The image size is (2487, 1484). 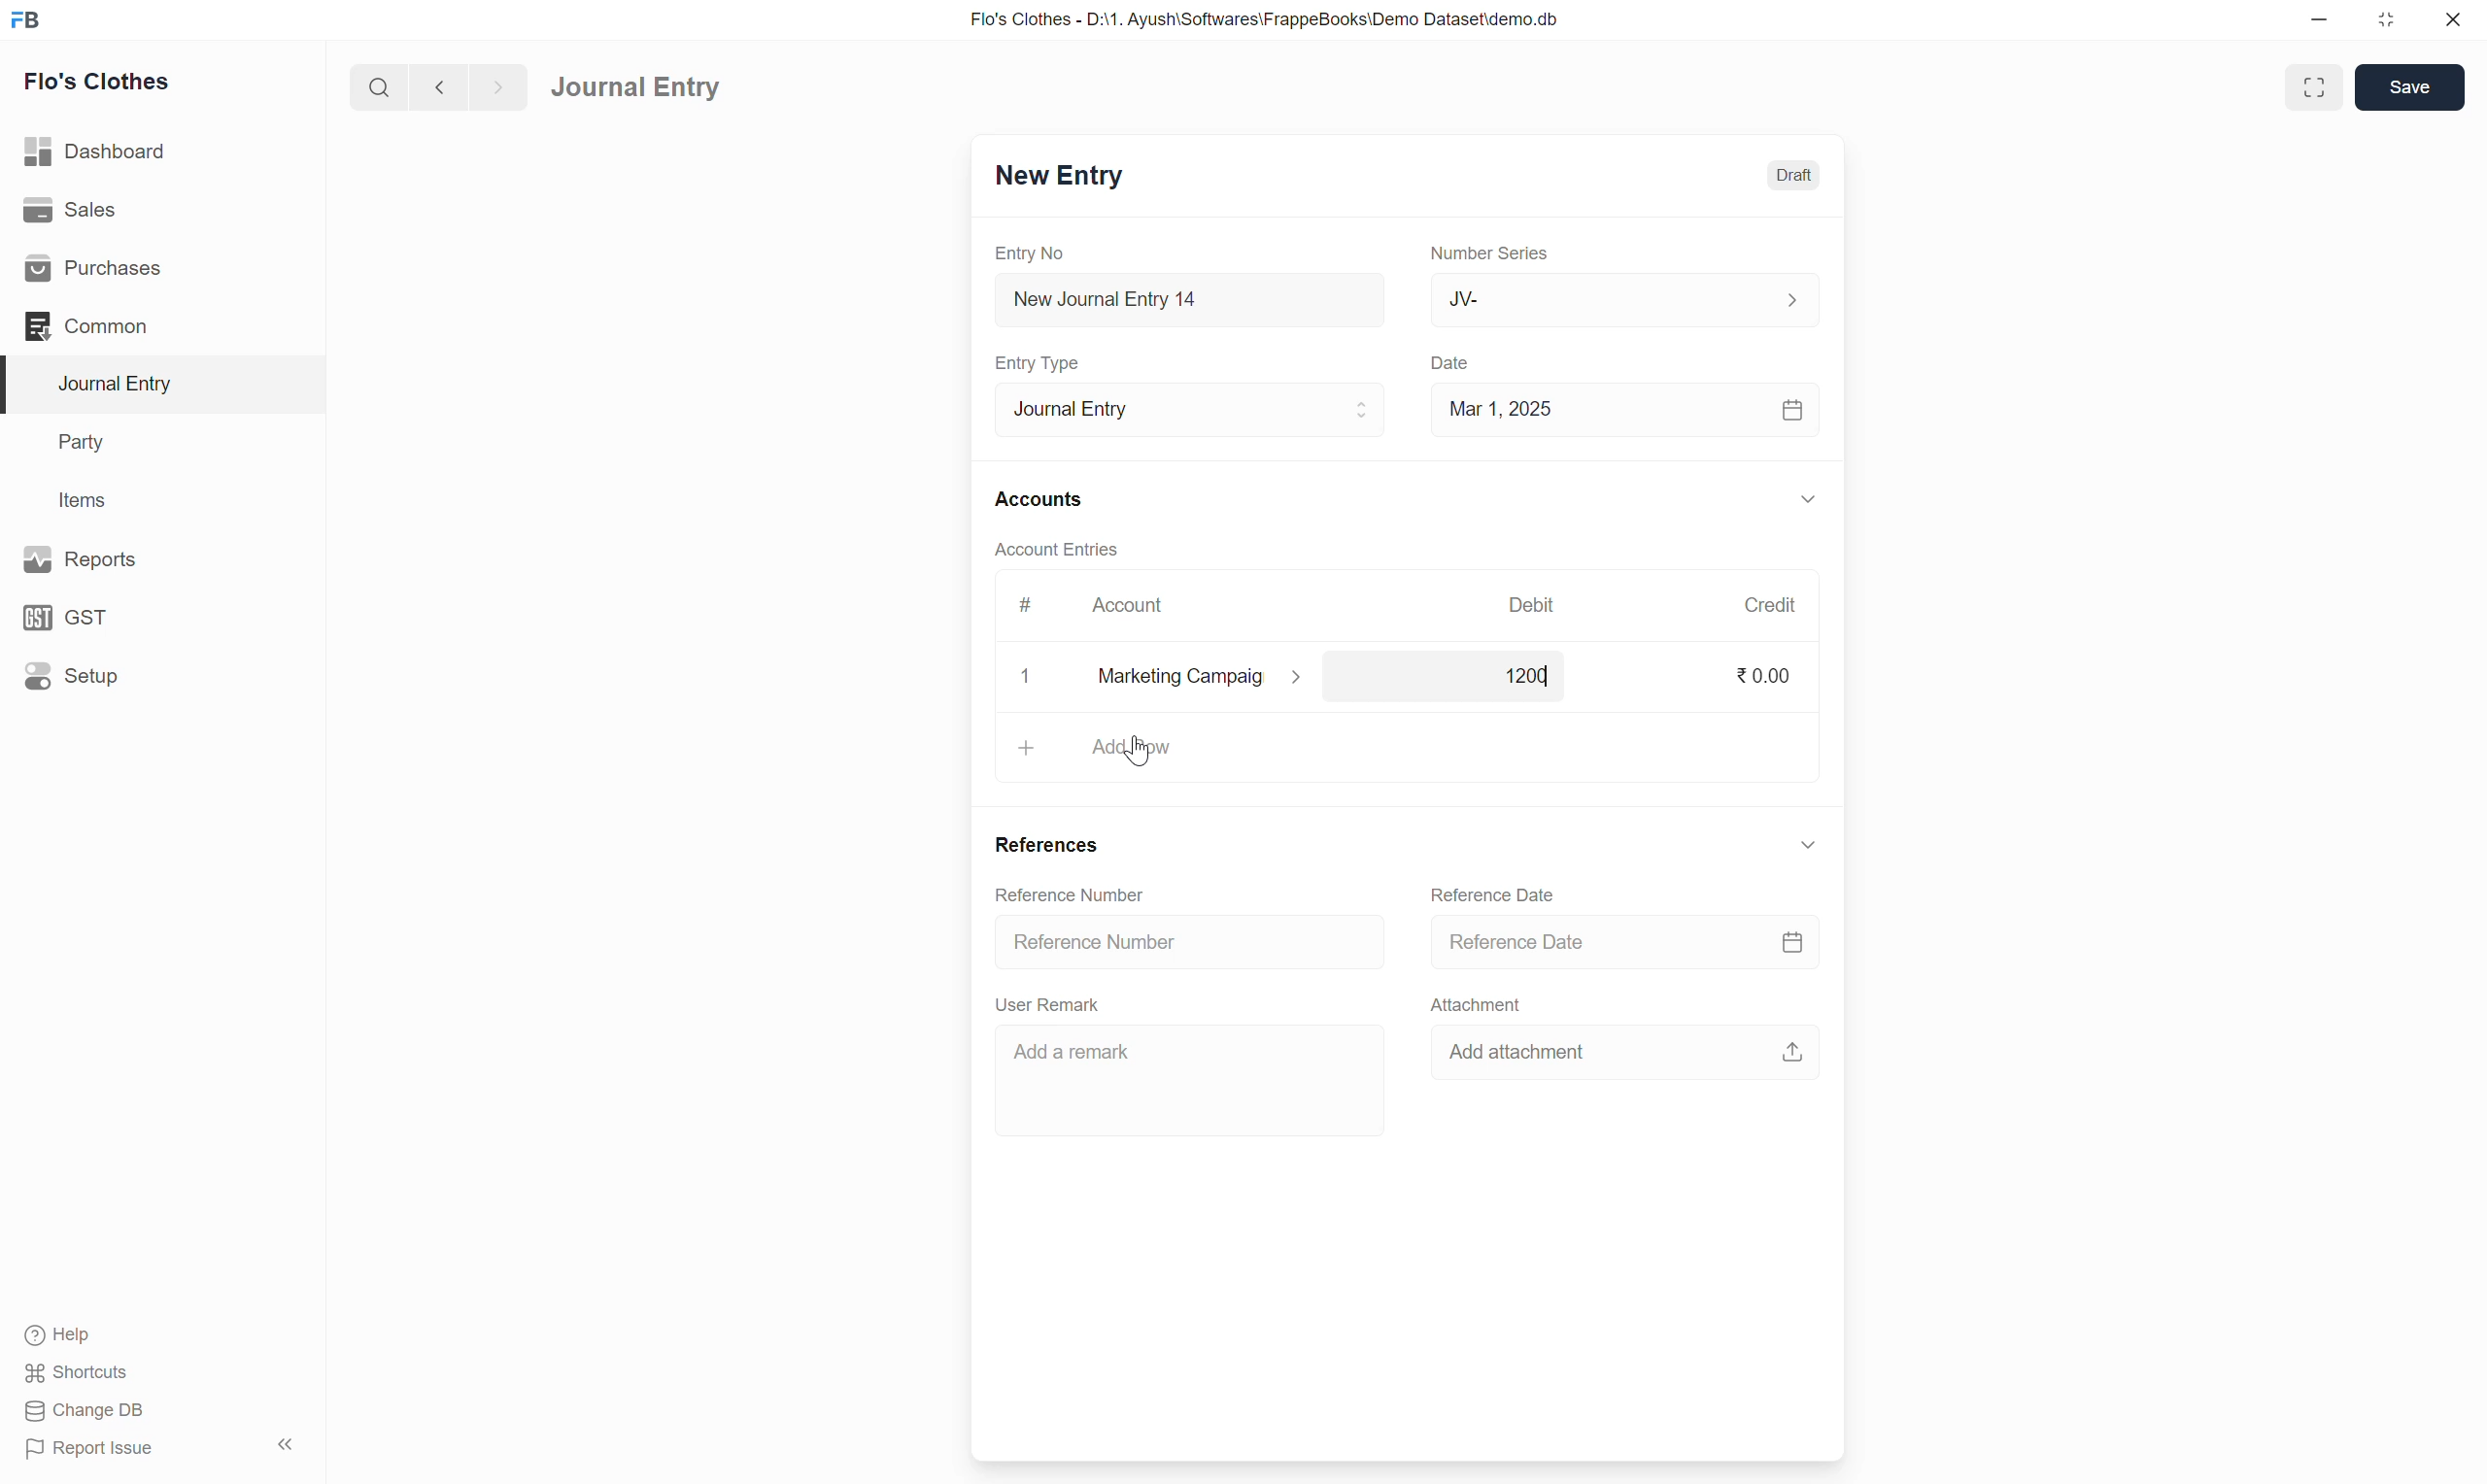 I want to click on 1200, so click(x=1518, y=675).